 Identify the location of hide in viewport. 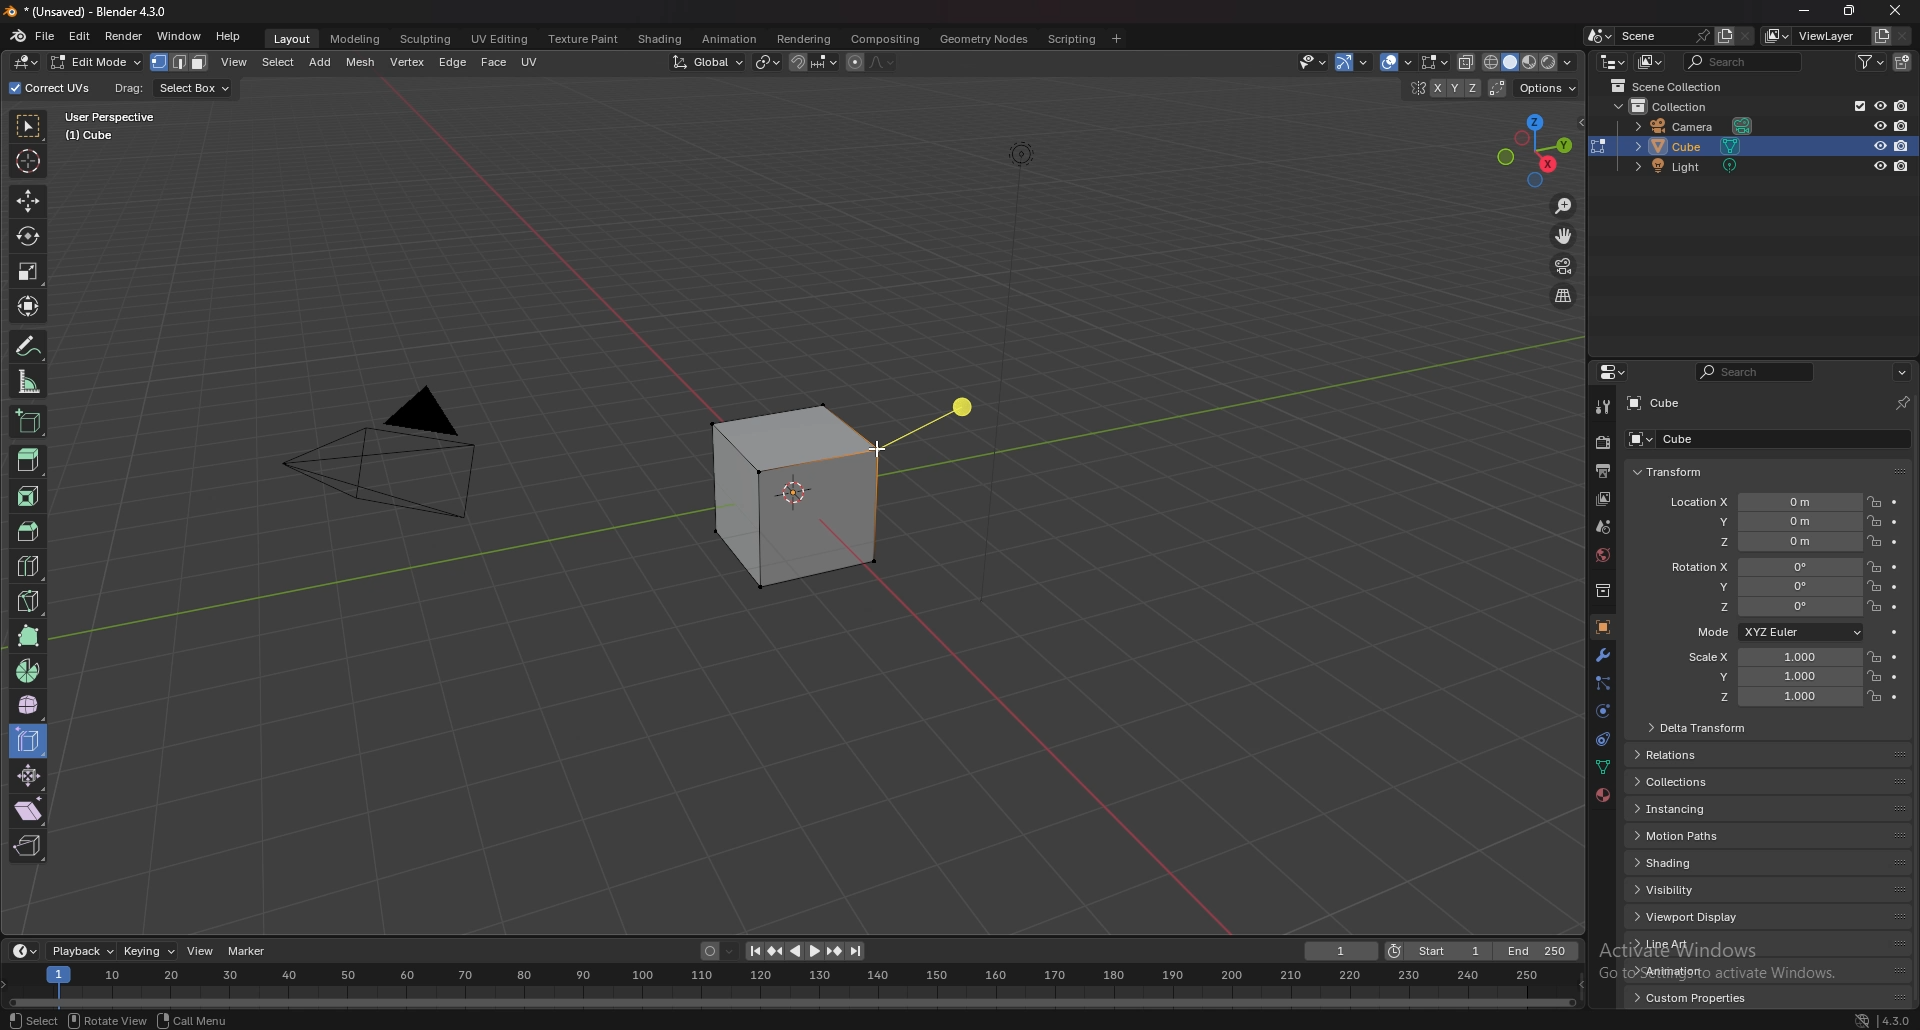
(1411, 110).